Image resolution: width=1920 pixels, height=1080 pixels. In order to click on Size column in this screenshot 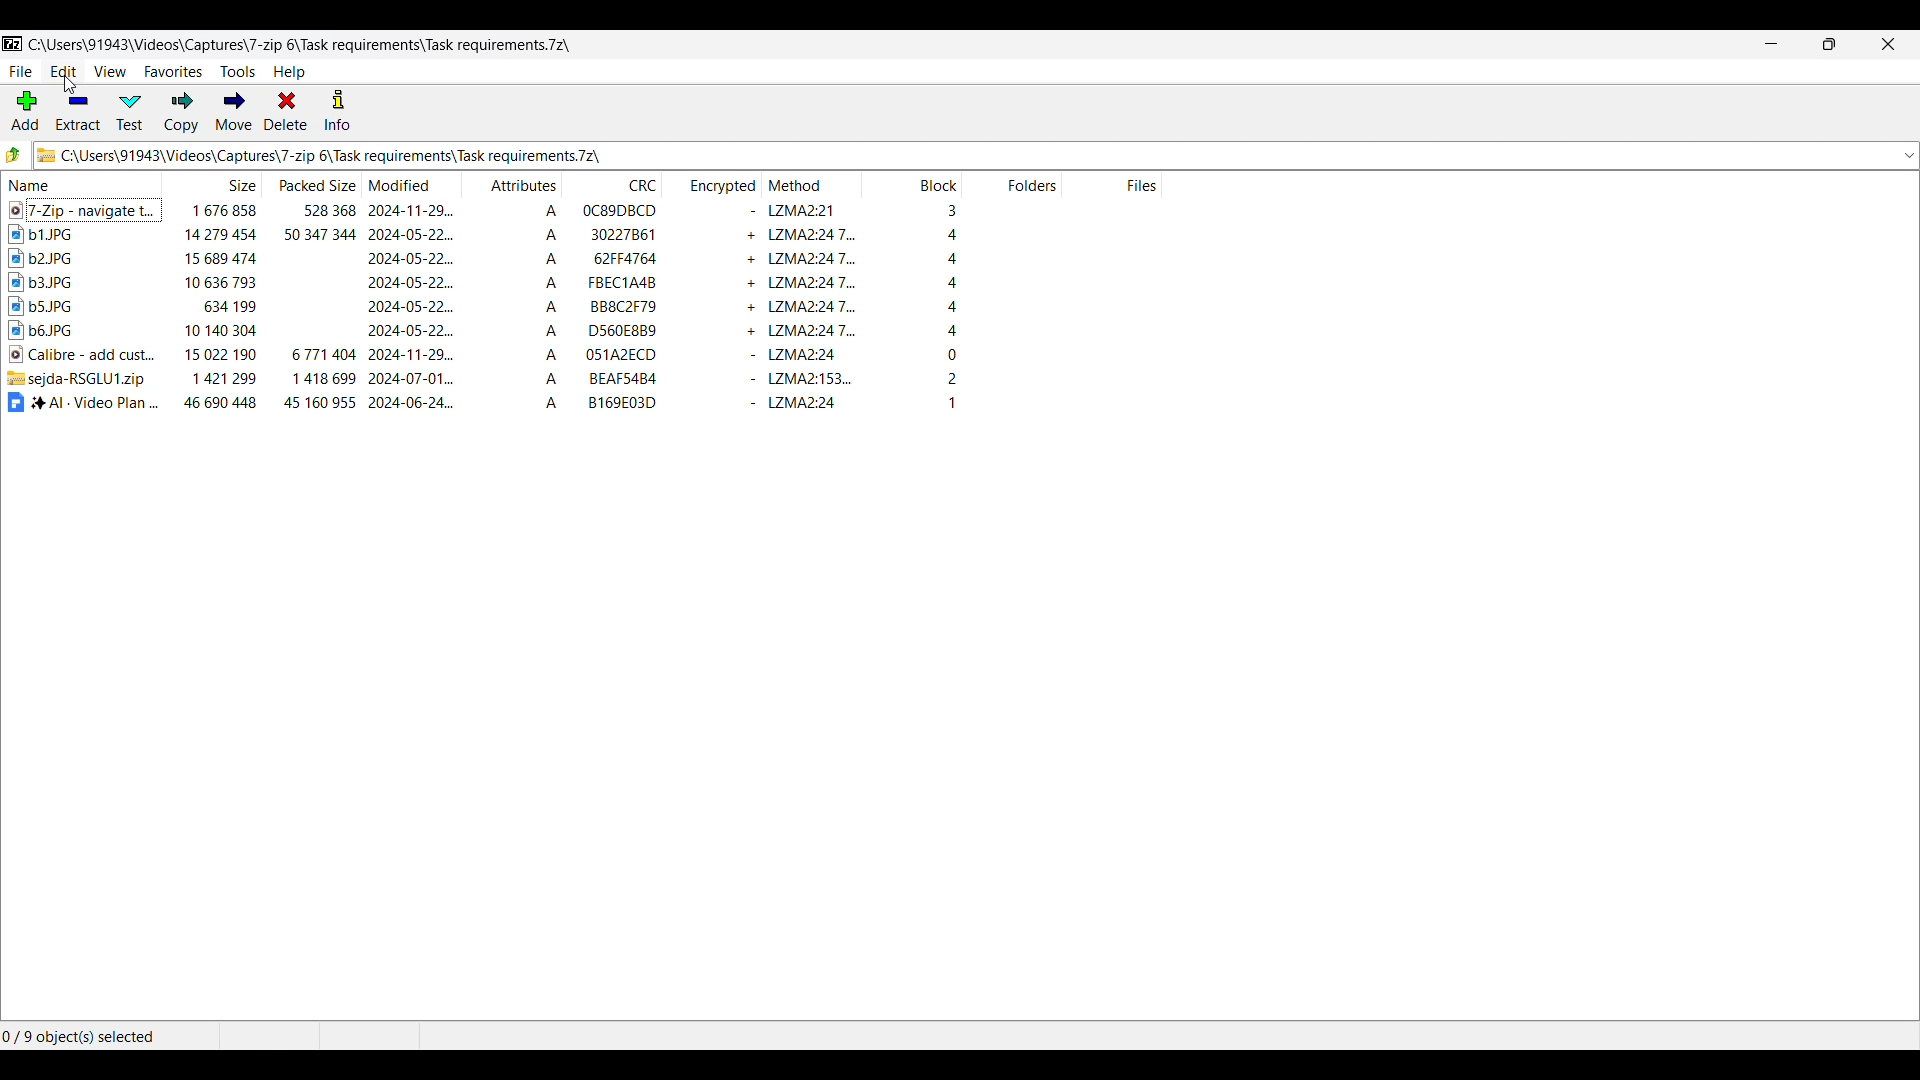, I will do `click(214, 183)`.